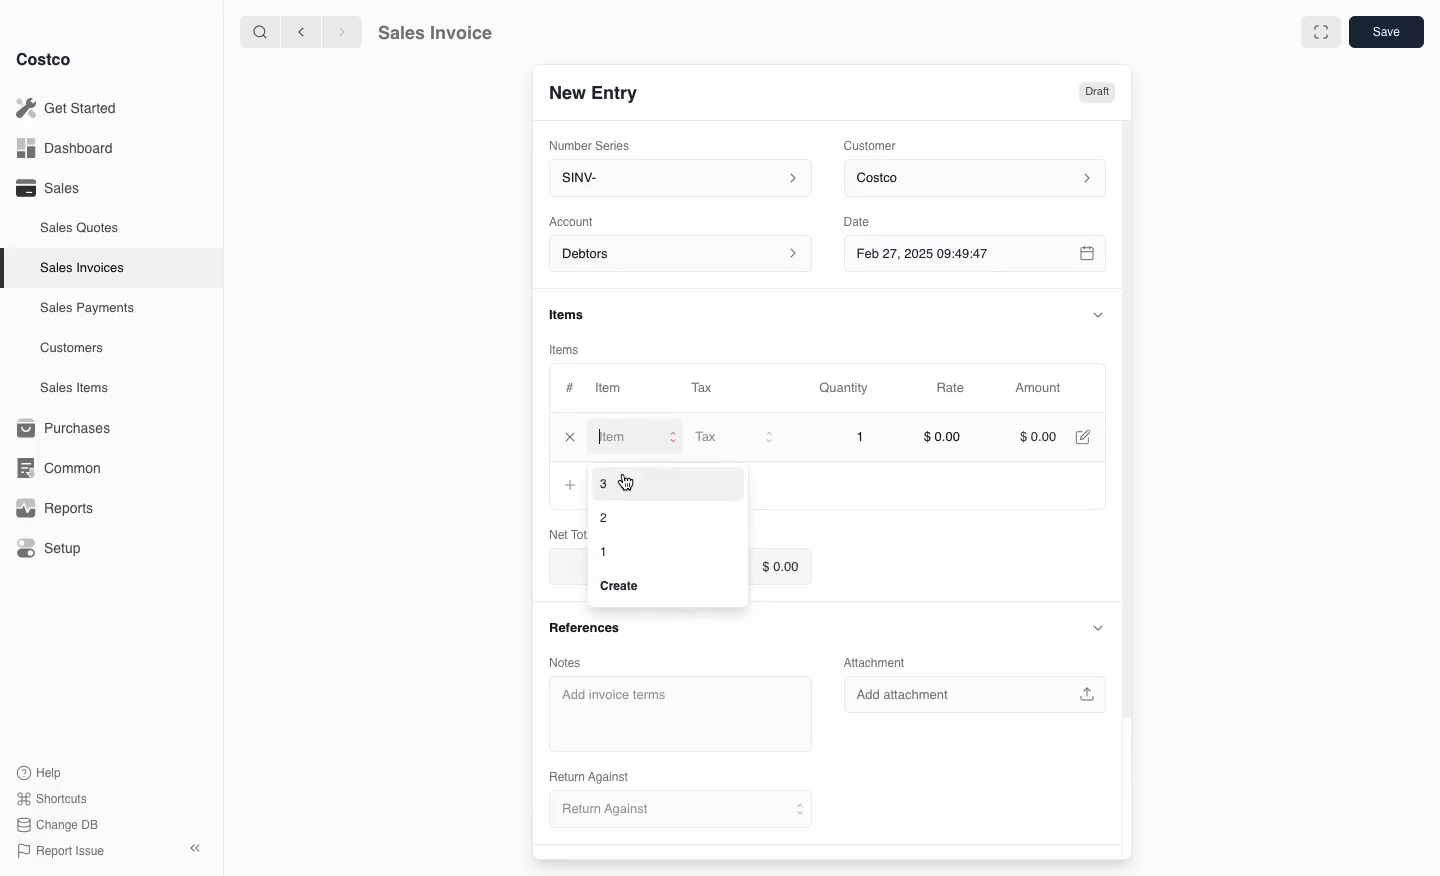  I want to click on Shortcuts, so click(51, 797).